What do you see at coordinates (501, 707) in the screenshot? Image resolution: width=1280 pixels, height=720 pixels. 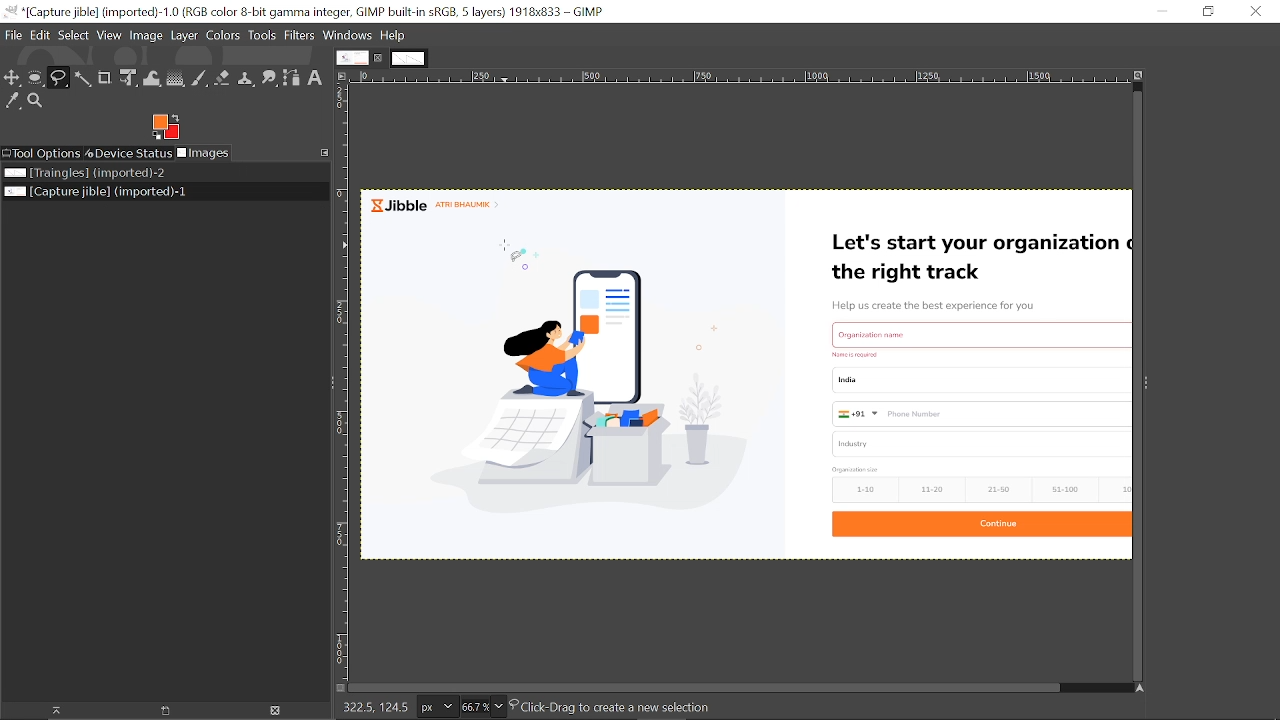 I see `Zoom options` at bounding box center [501, 707].